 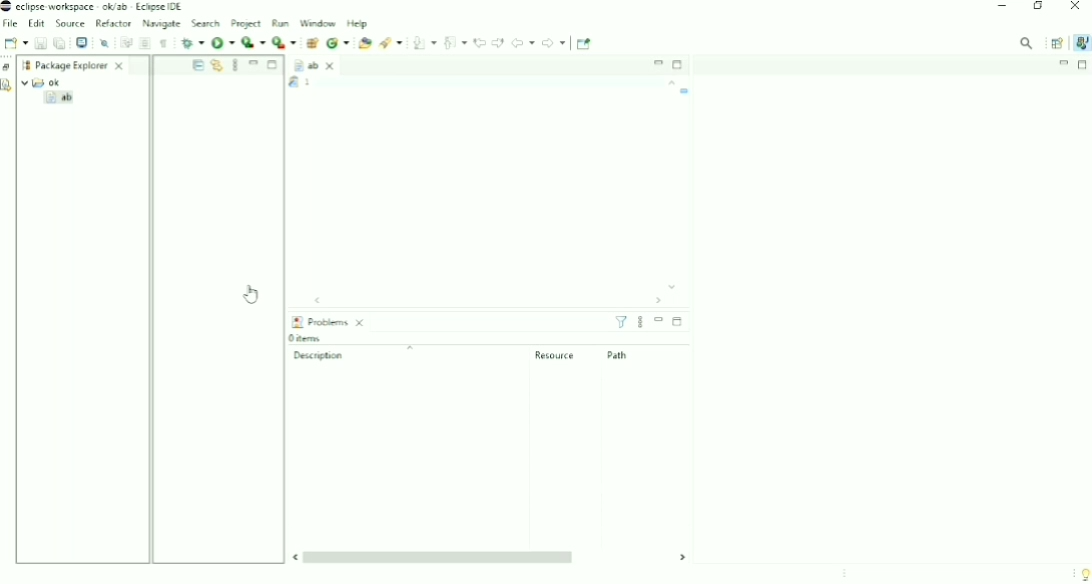 I want to click on Toggle Block Selection, so click(x=145, y=43).